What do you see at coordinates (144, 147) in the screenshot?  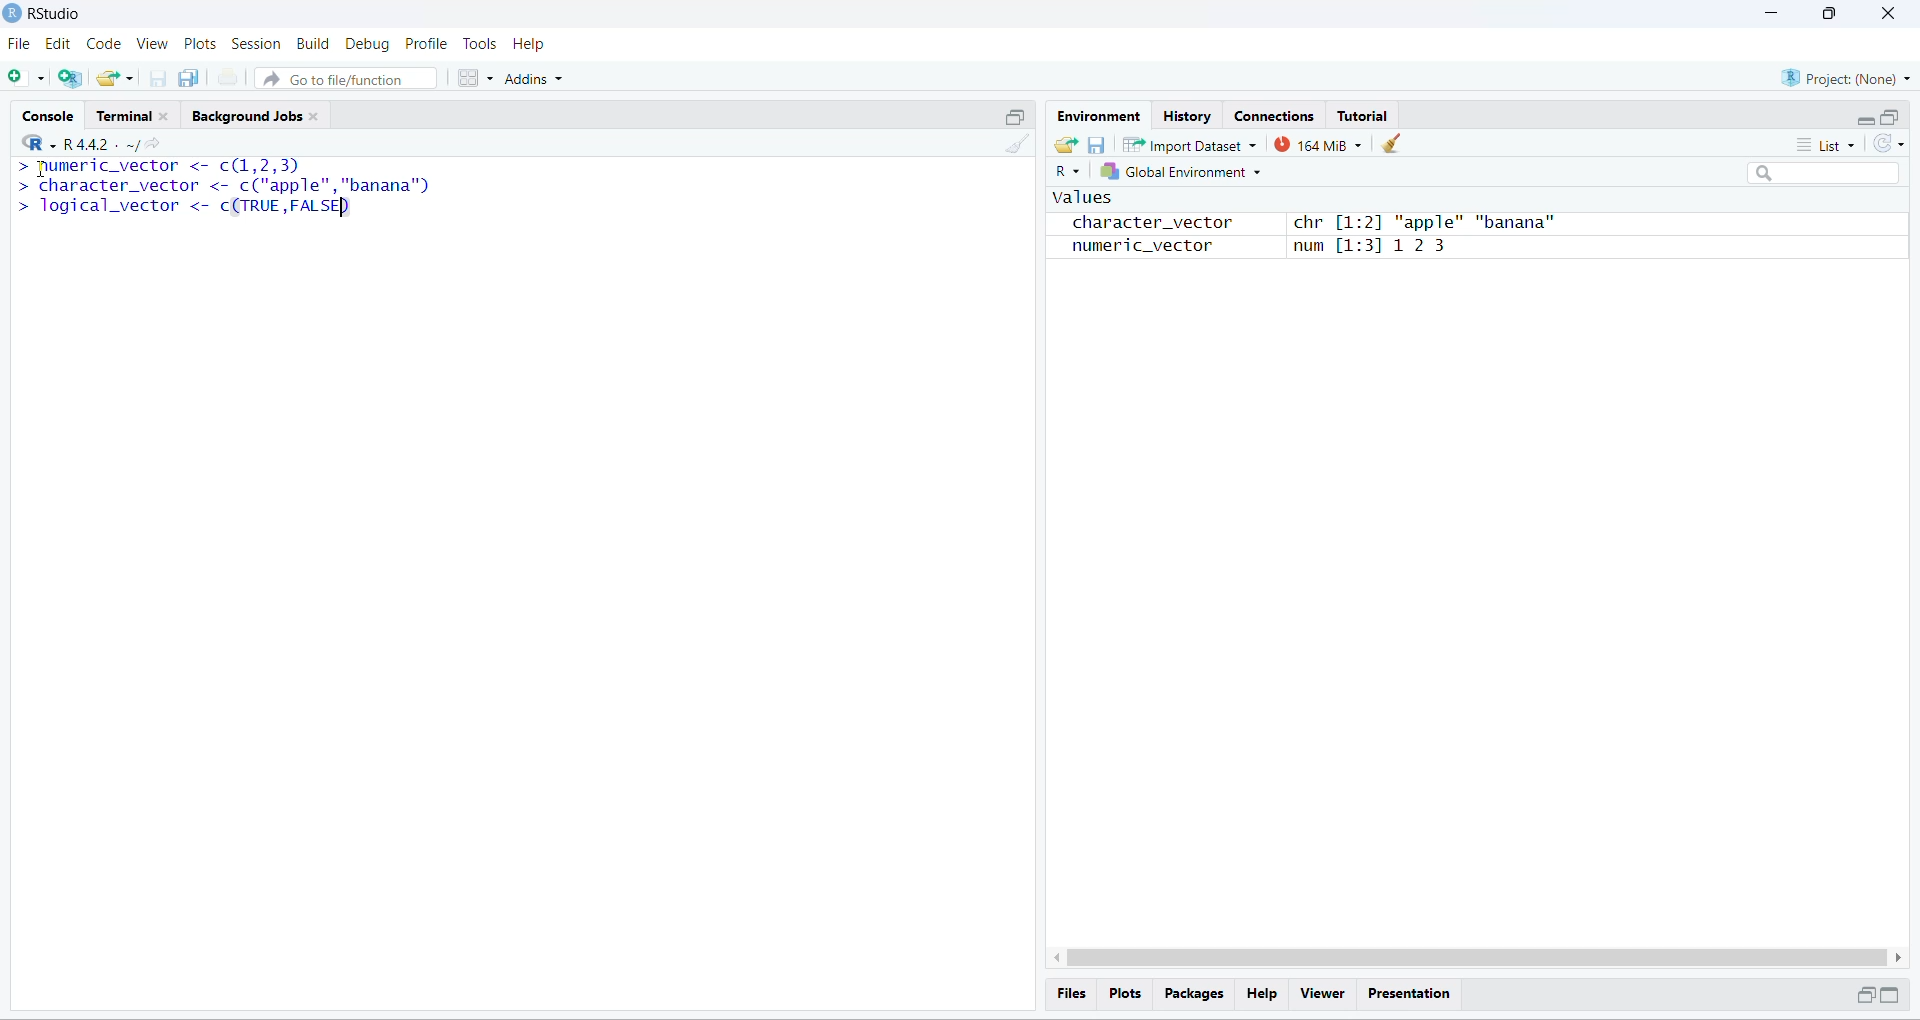 I see `share current directory` at bounding box center [144, 147].